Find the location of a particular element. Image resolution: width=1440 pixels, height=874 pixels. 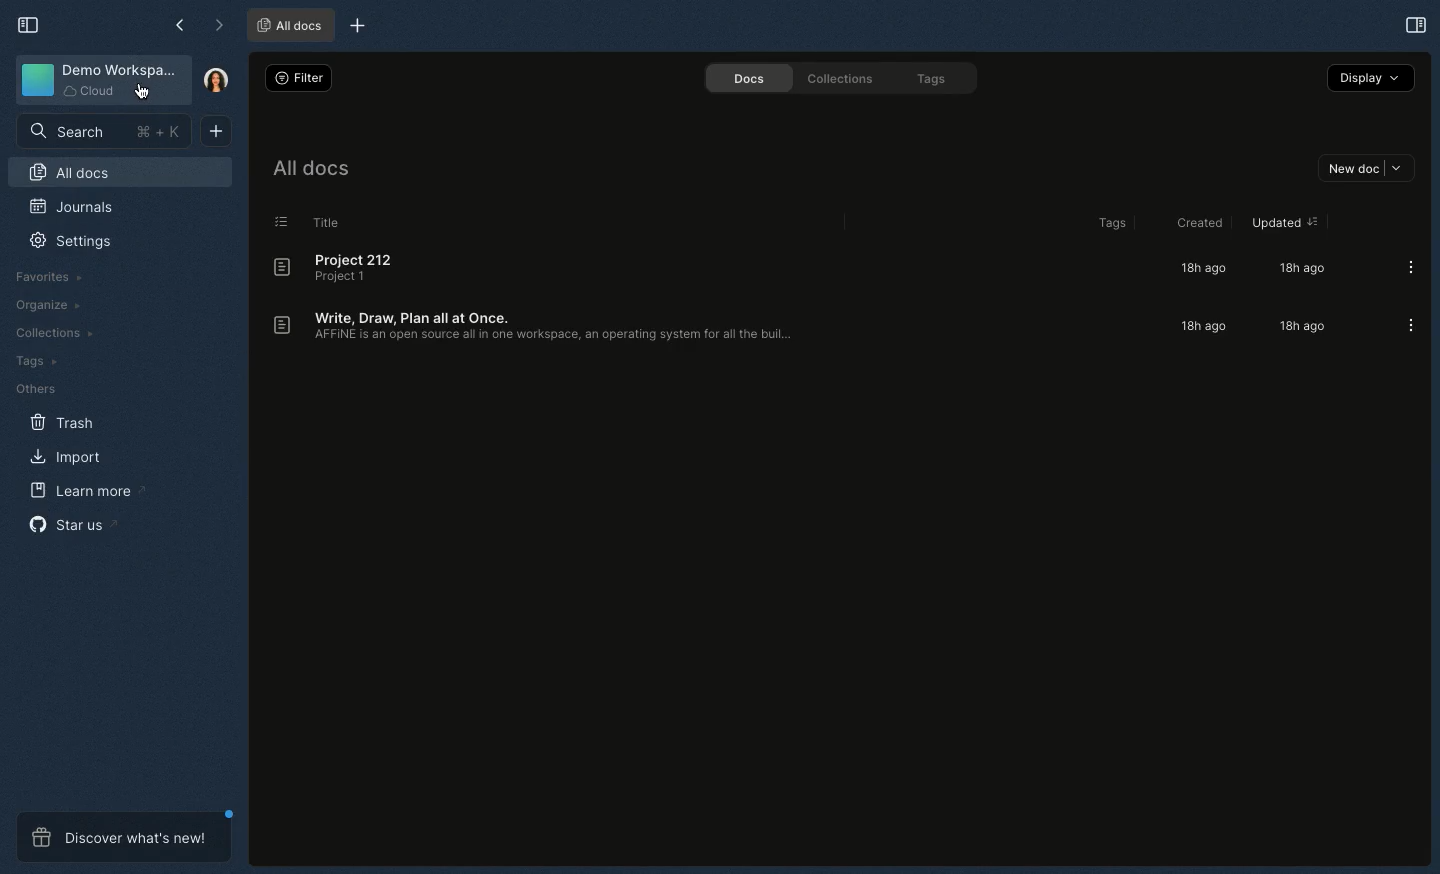

Project 212 is located at coordinates (337, 273).